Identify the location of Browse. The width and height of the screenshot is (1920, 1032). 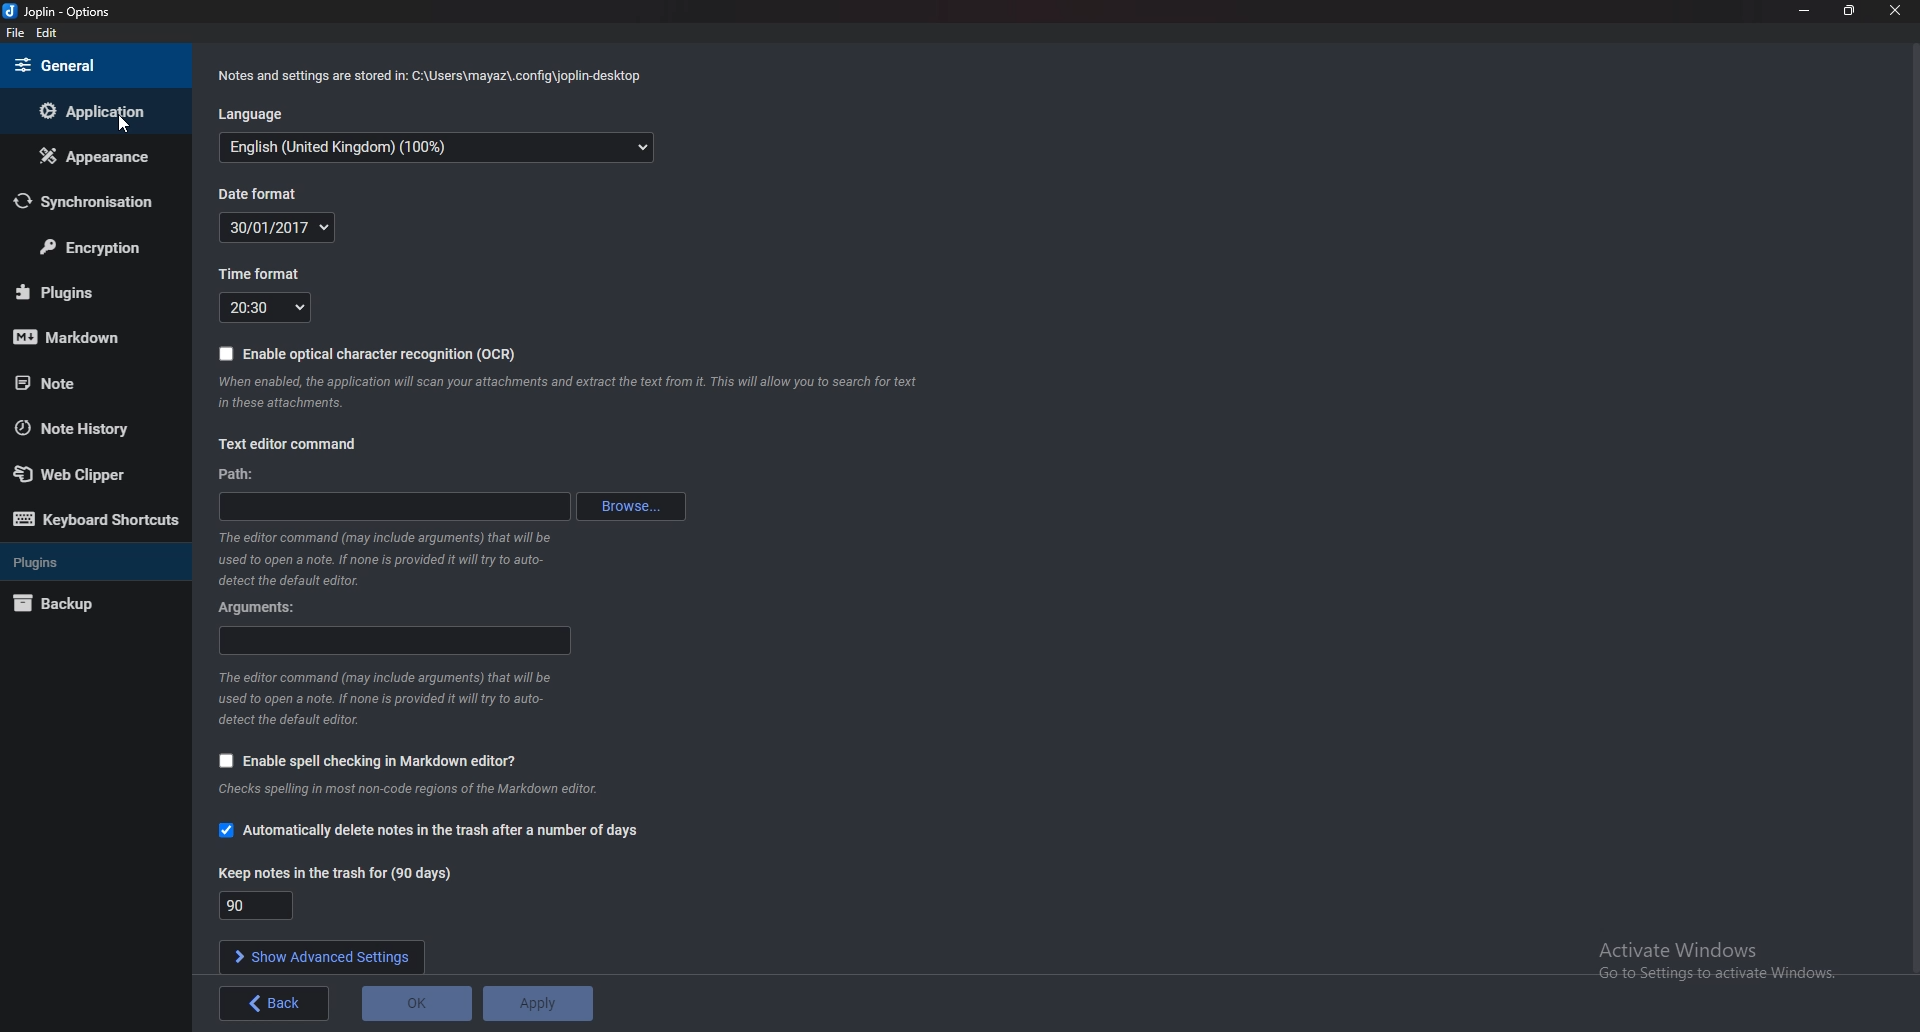
(636, 506).